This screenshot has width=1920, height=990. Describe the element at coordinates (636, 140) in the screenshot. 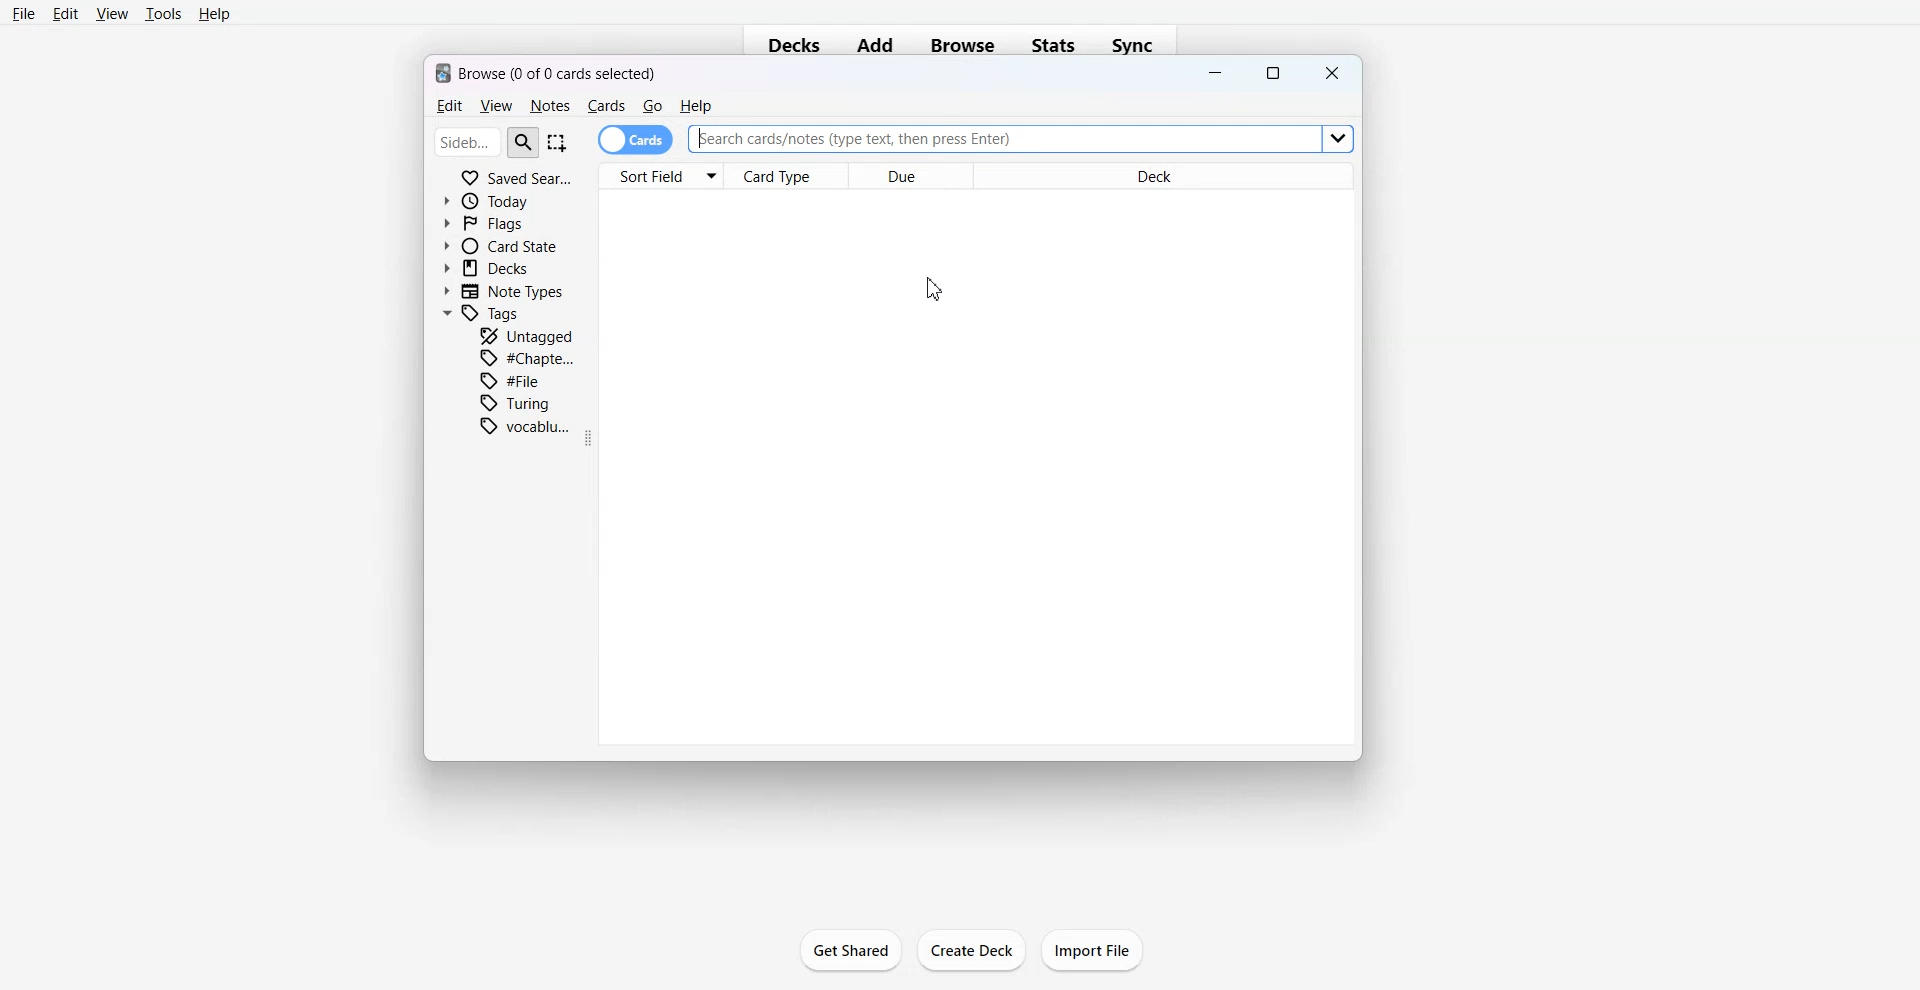

I see `Cards` at that location.